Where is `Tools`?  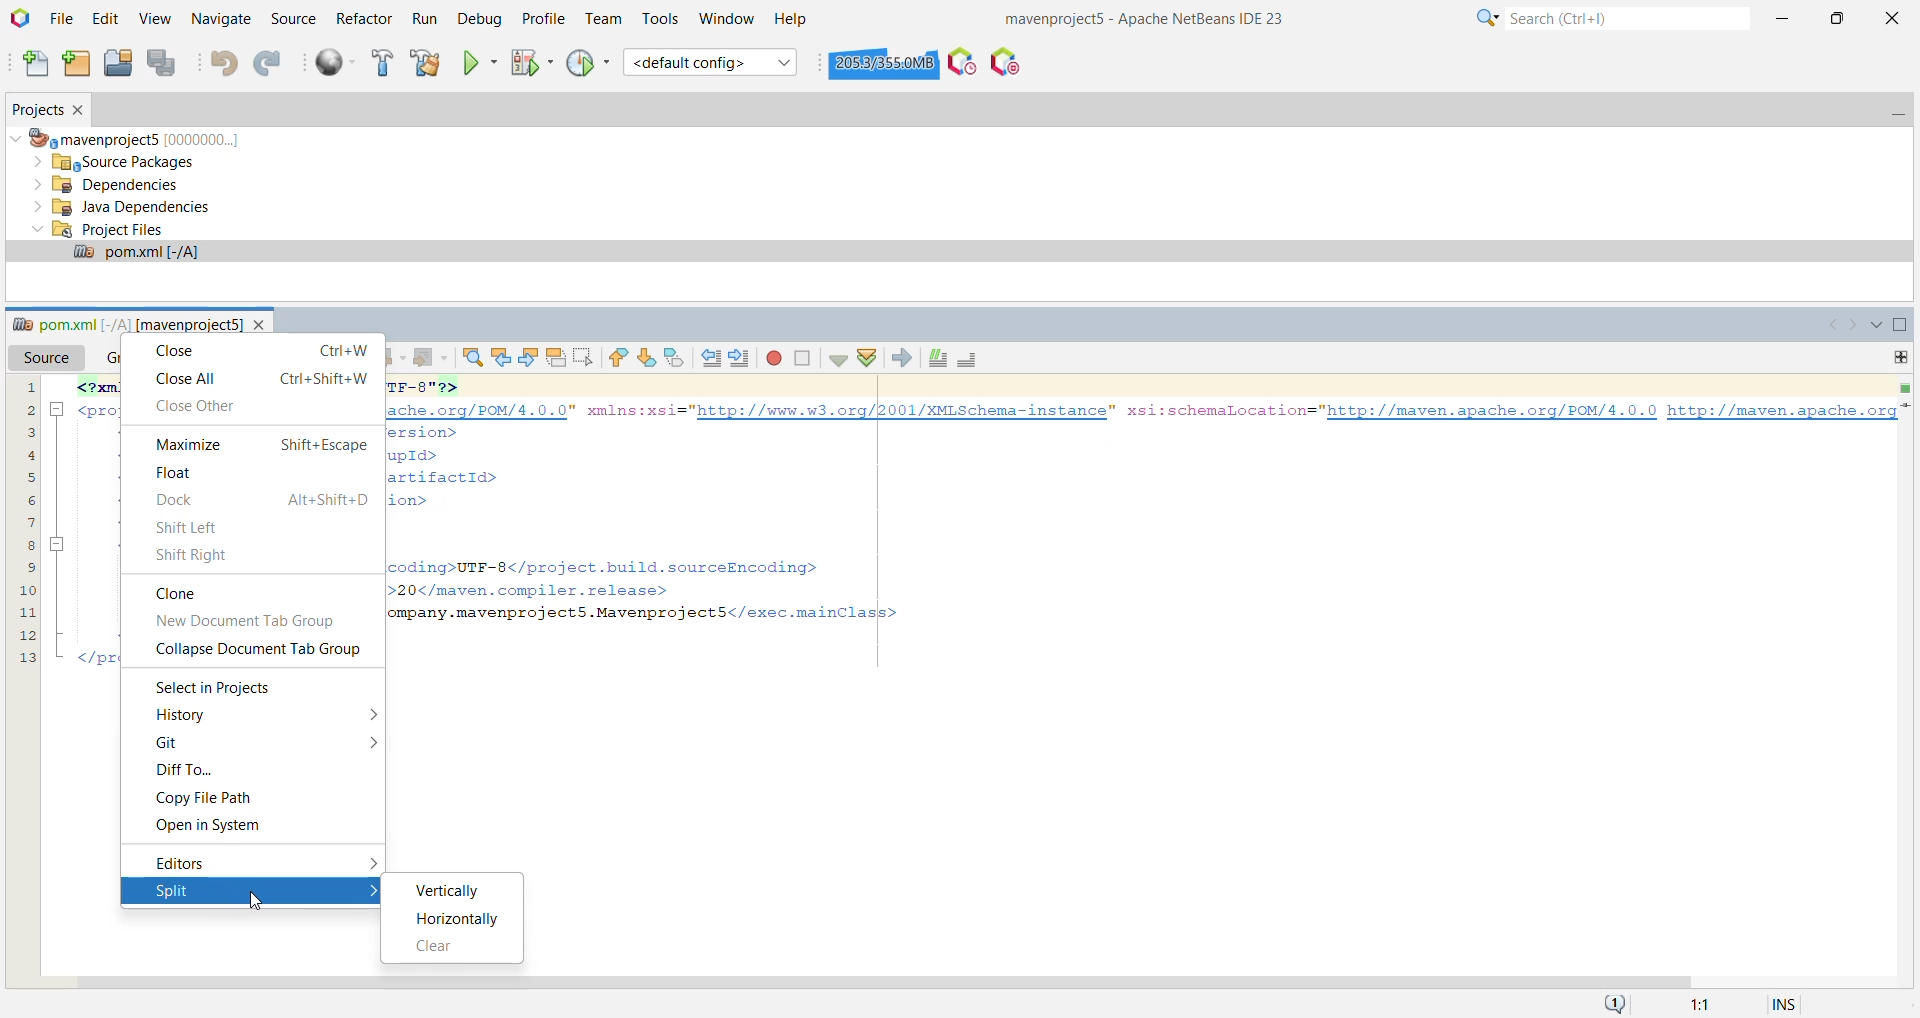
Tools is located at coordinates (661, 19).